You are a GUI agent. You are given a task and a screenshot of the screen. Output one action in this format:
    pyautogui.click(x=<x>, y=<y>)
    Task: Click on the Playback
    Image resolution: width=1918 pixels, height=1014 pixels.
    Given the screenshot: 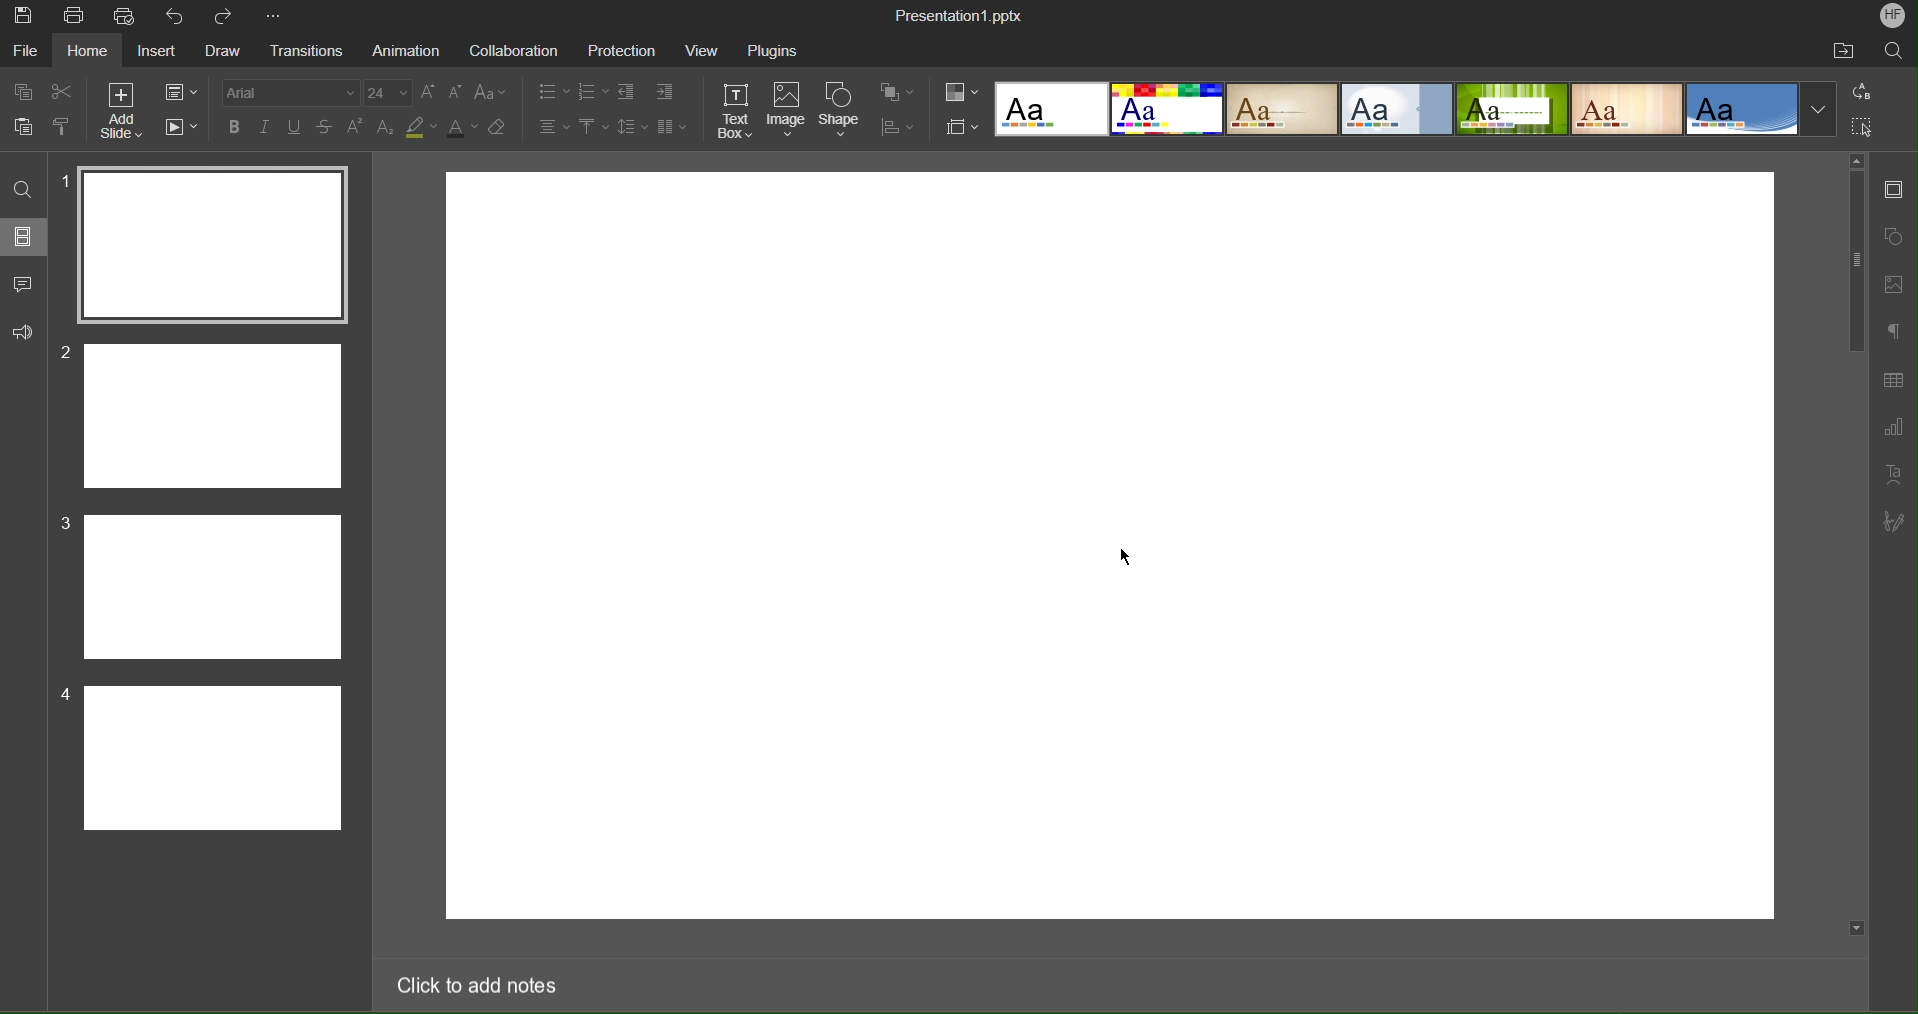 What is the action you would take?
    pyautogui.click(x=180, y=124)
    